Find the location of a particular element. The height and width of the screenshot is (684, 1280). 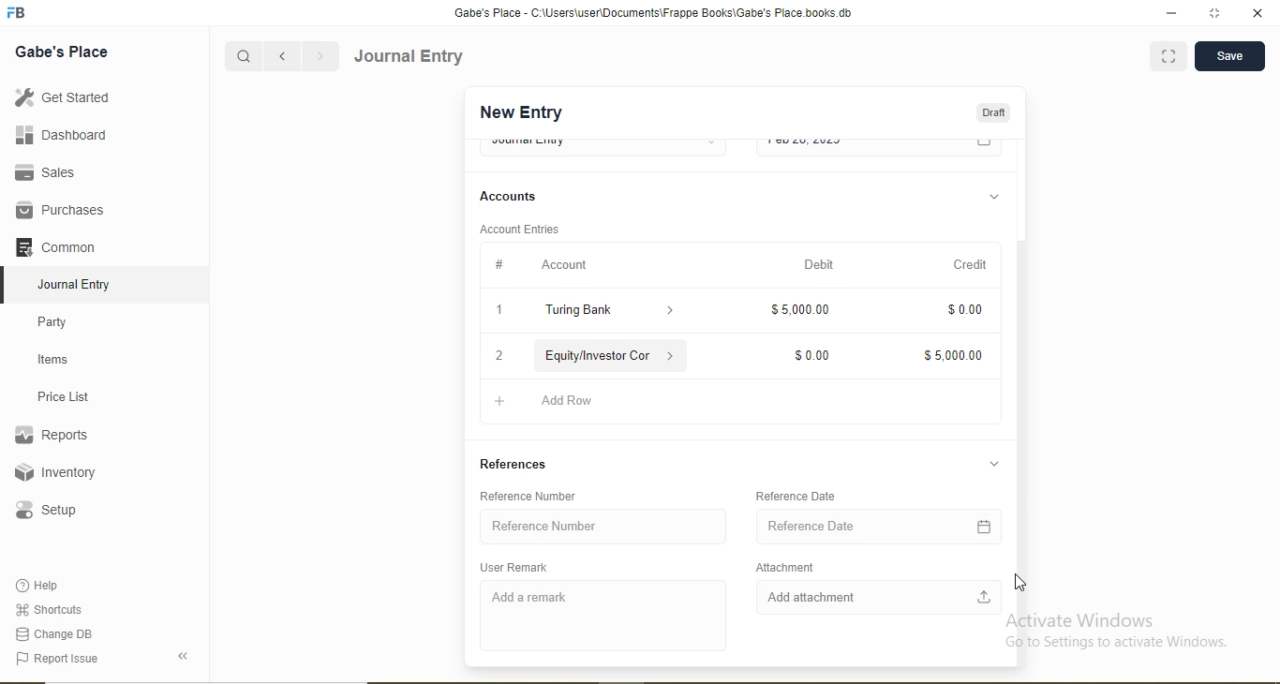

Reports is located at coordinates (51, 435).